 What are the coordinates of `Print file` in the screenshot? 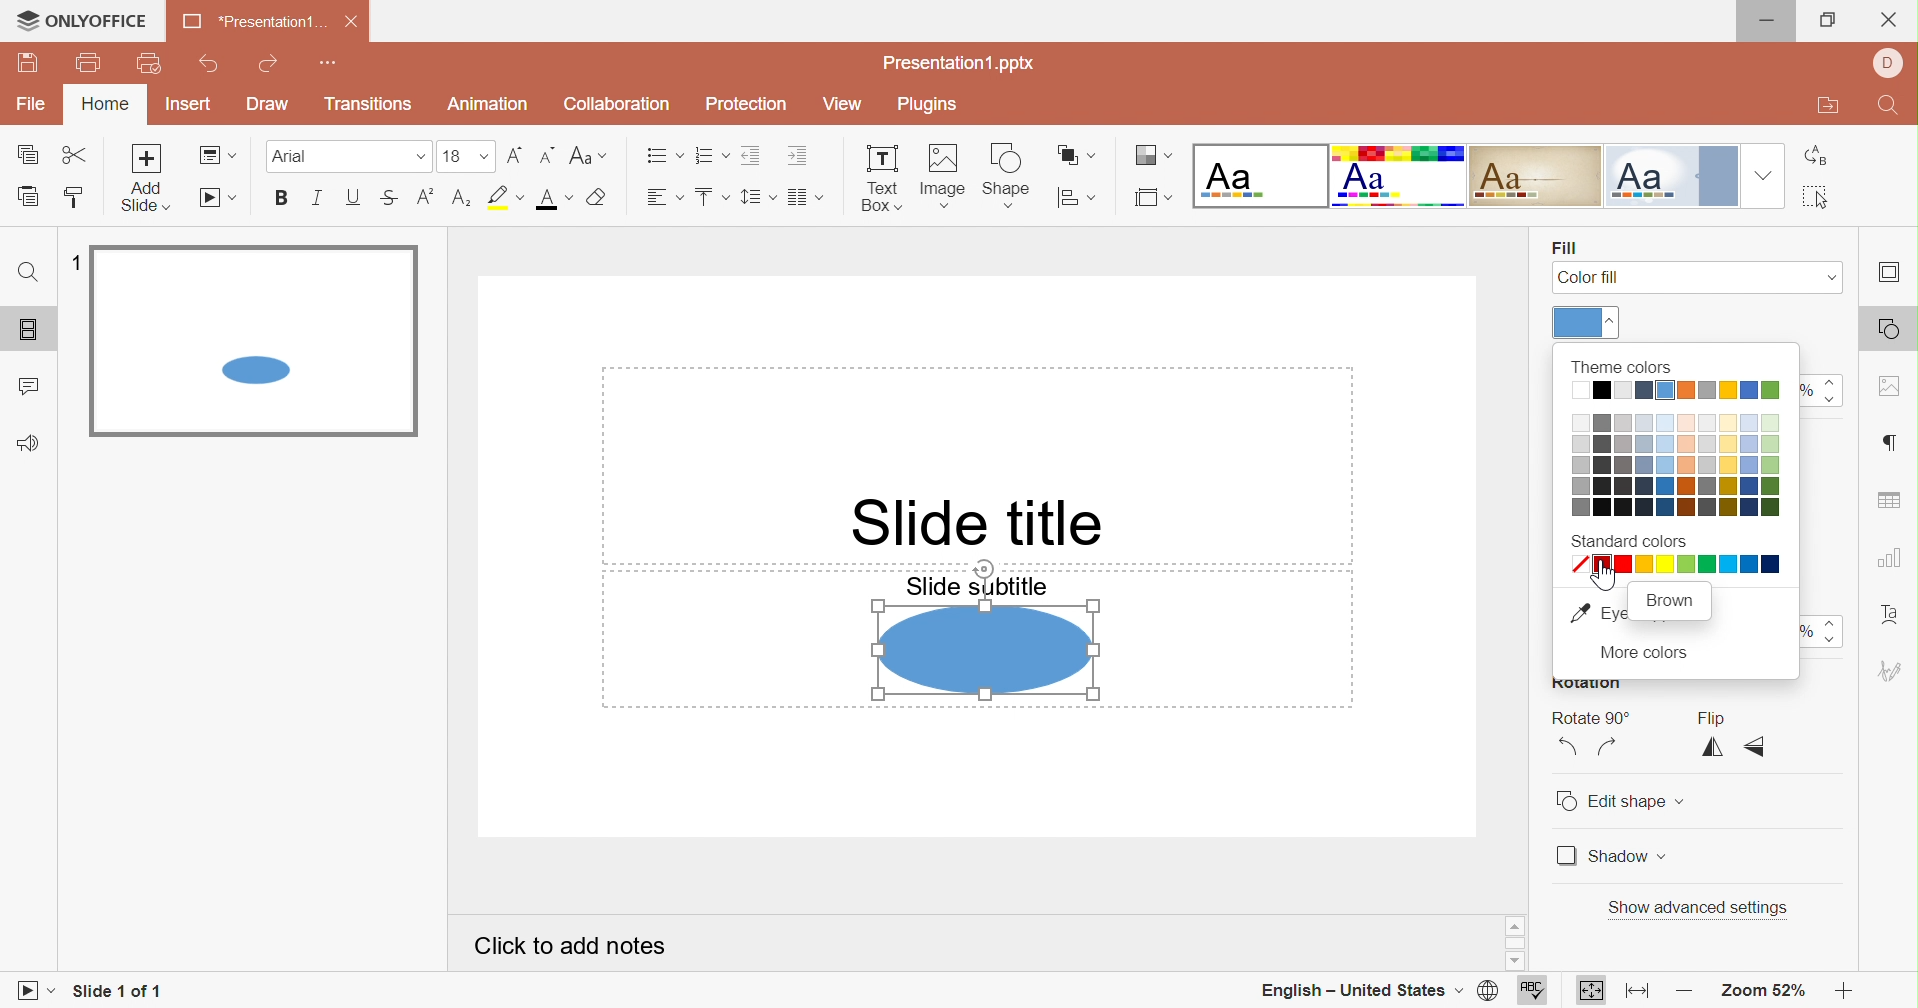 It's located at (90, 64).